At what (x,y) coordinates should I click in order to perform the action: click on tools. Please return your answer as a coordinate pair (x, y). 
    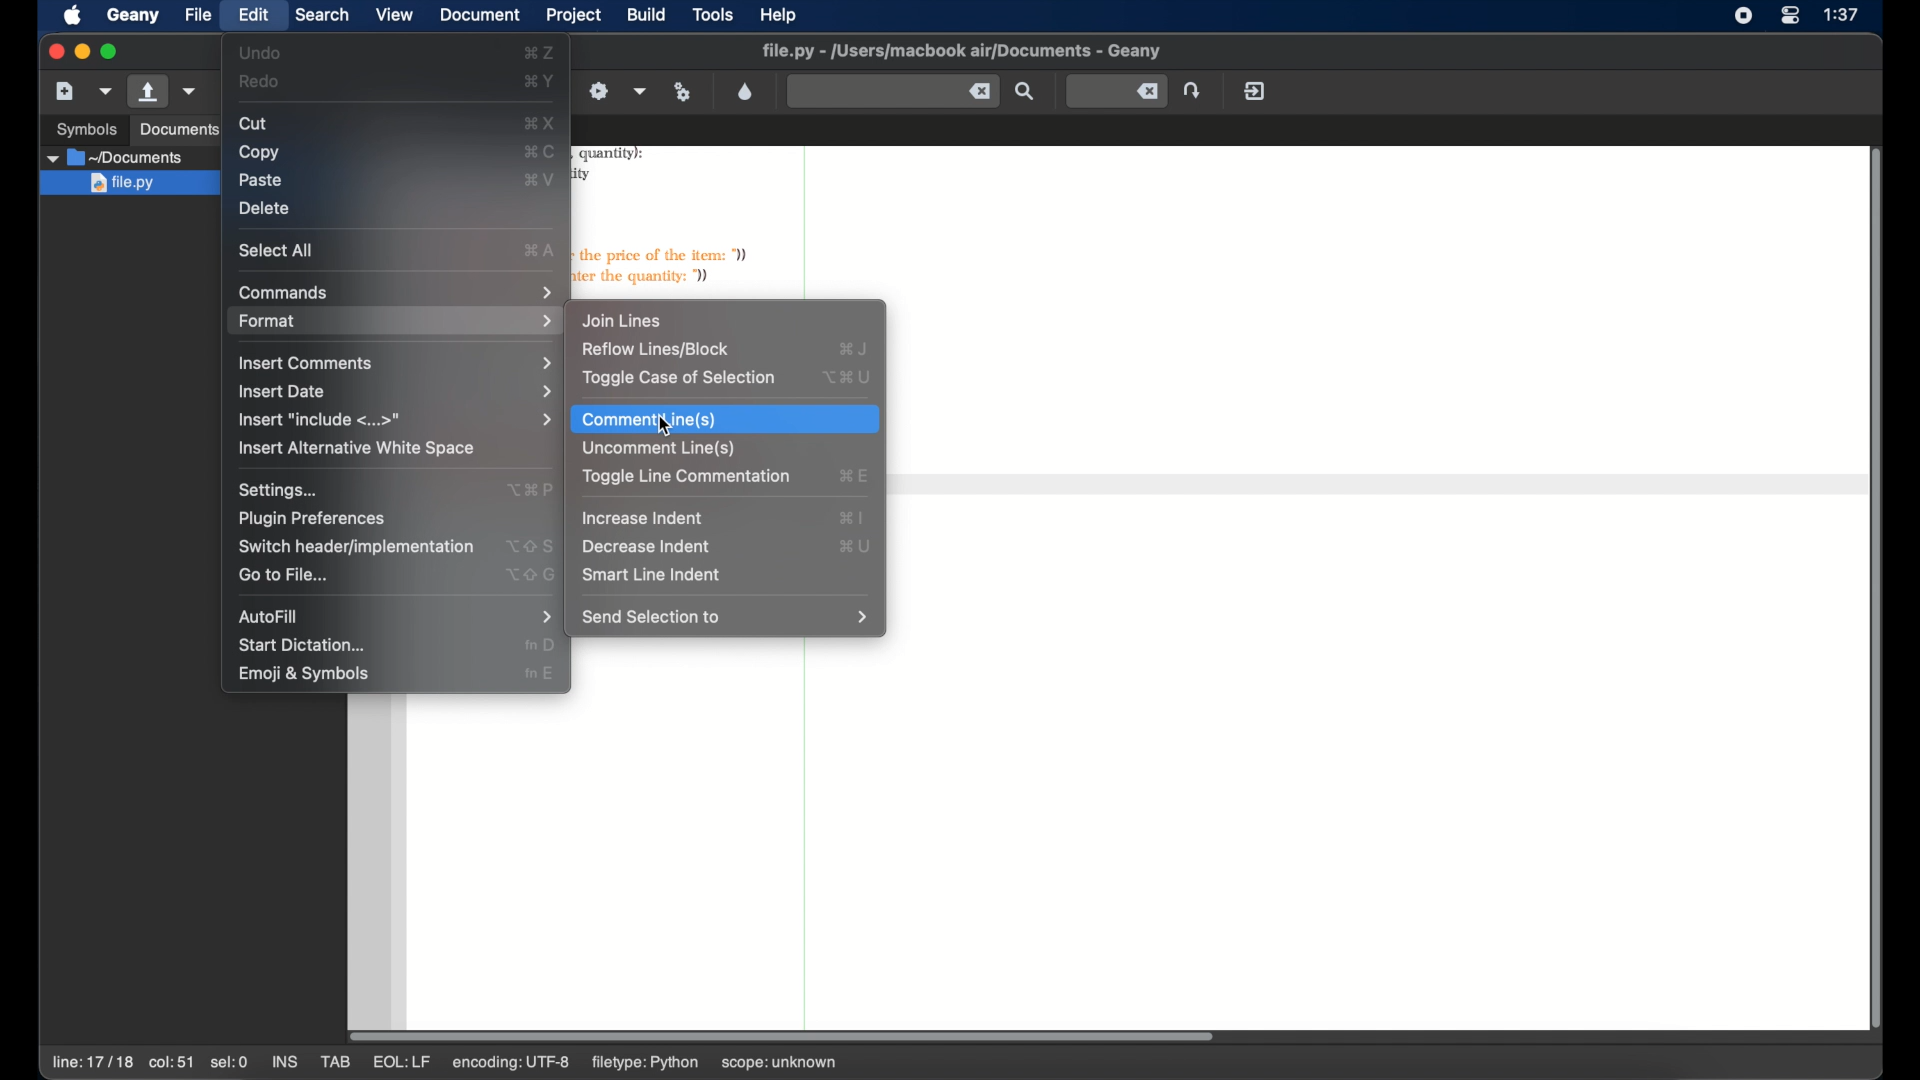
    Looking at the image, I should click on (713, 16).